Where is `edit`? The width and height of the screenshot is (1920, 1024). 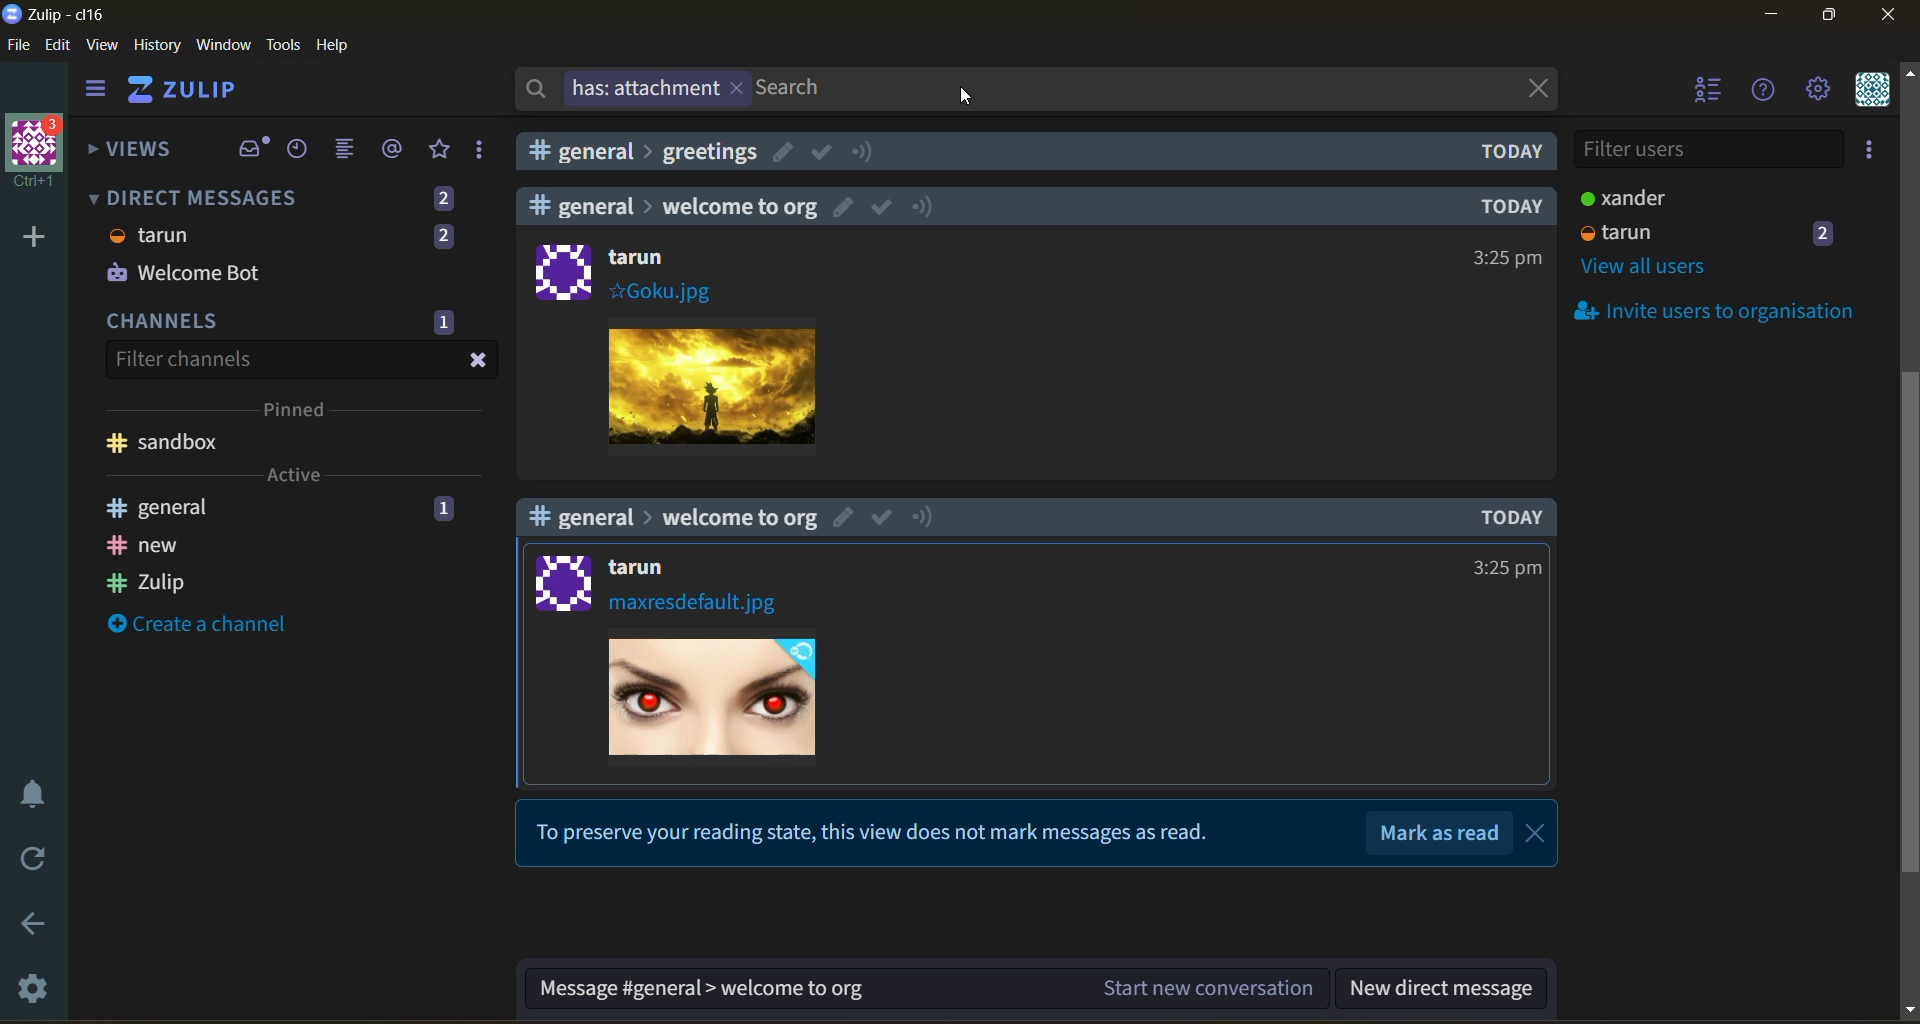
edit is located at coordinates (844, 516).